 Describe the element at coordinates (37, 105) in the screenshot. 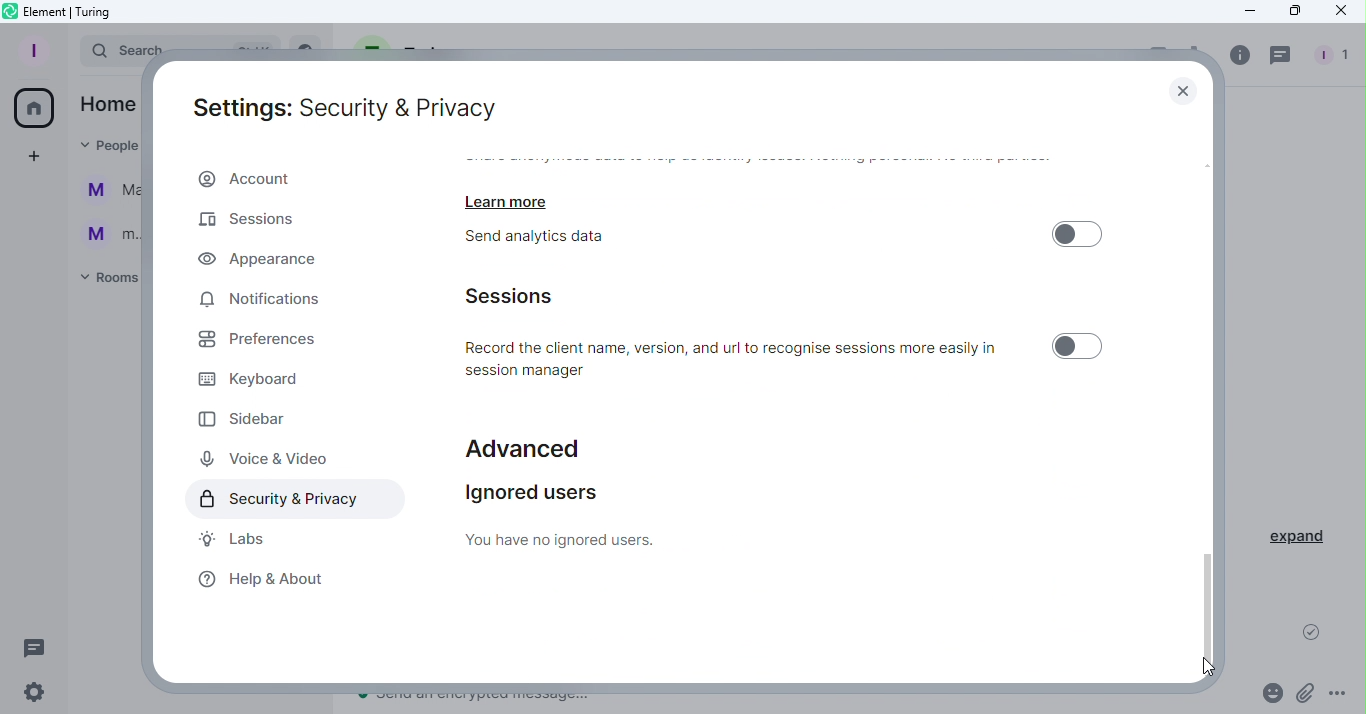

I see `Home` at that location.